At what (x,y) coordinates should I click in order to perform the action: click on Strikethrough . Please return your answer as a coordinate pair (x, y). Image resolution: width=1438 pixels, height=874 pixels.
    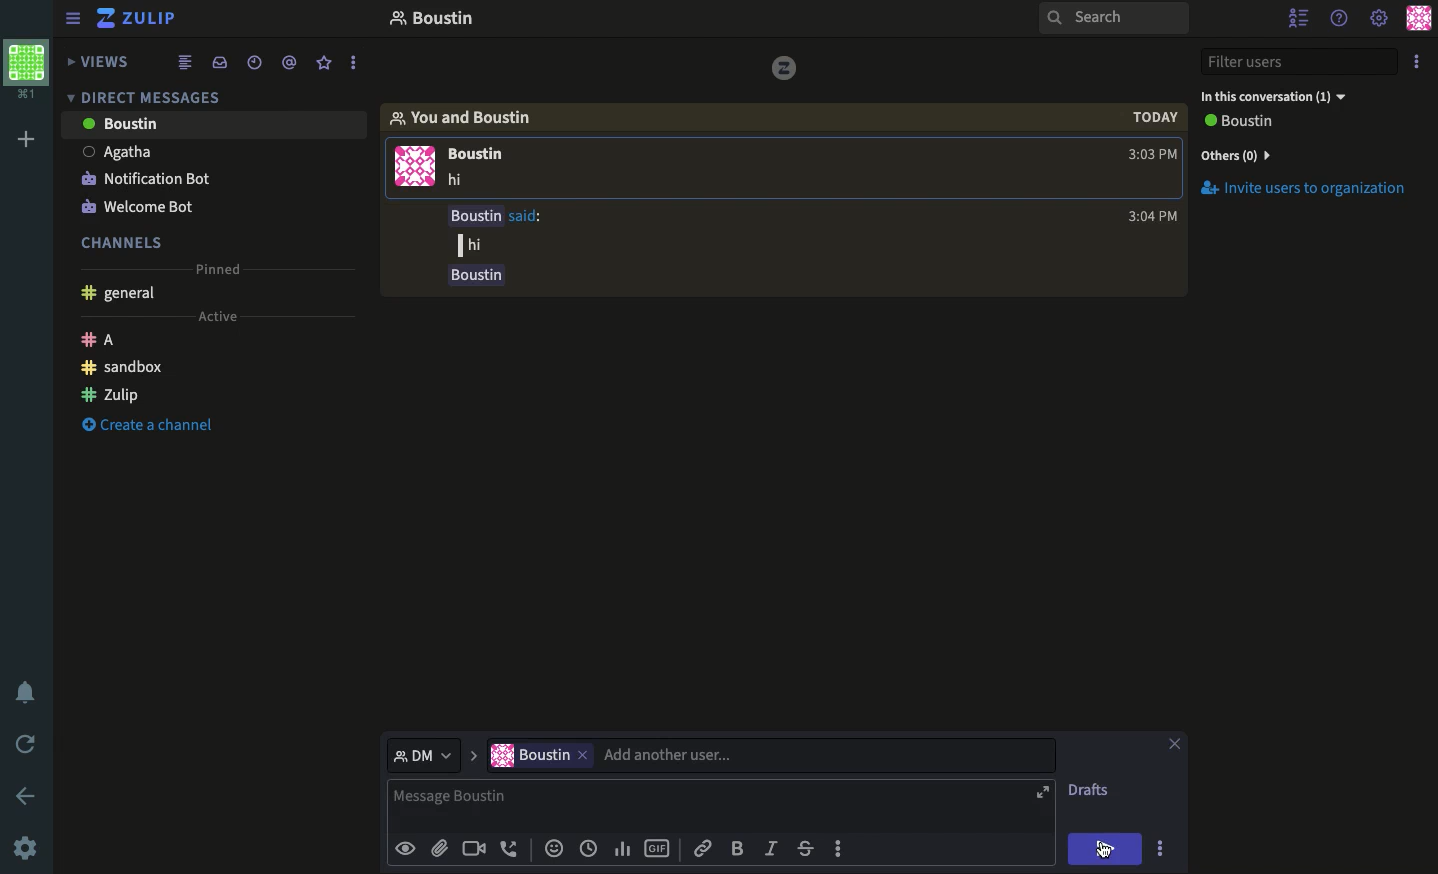
    Looking at the image, I should click on (808, 850).